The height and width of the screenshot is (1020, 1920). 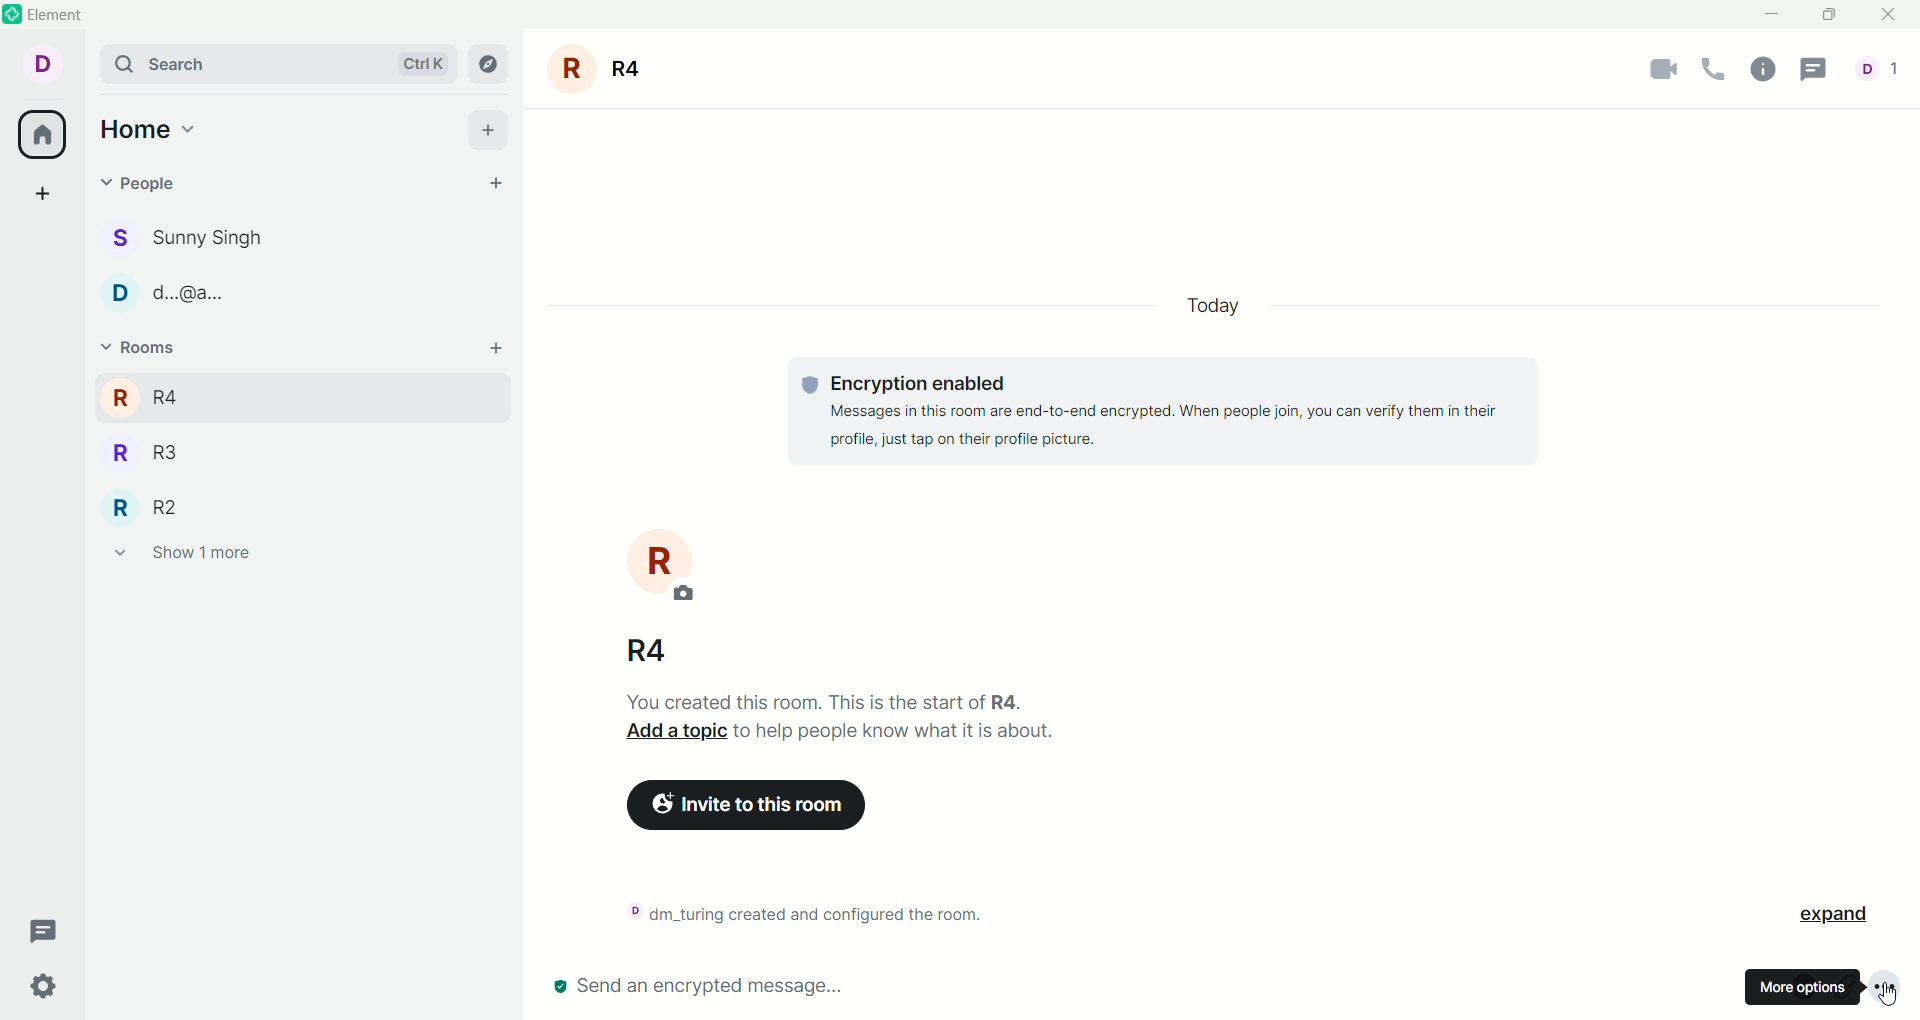 I want to click on text, so click(x=1172, y=412).